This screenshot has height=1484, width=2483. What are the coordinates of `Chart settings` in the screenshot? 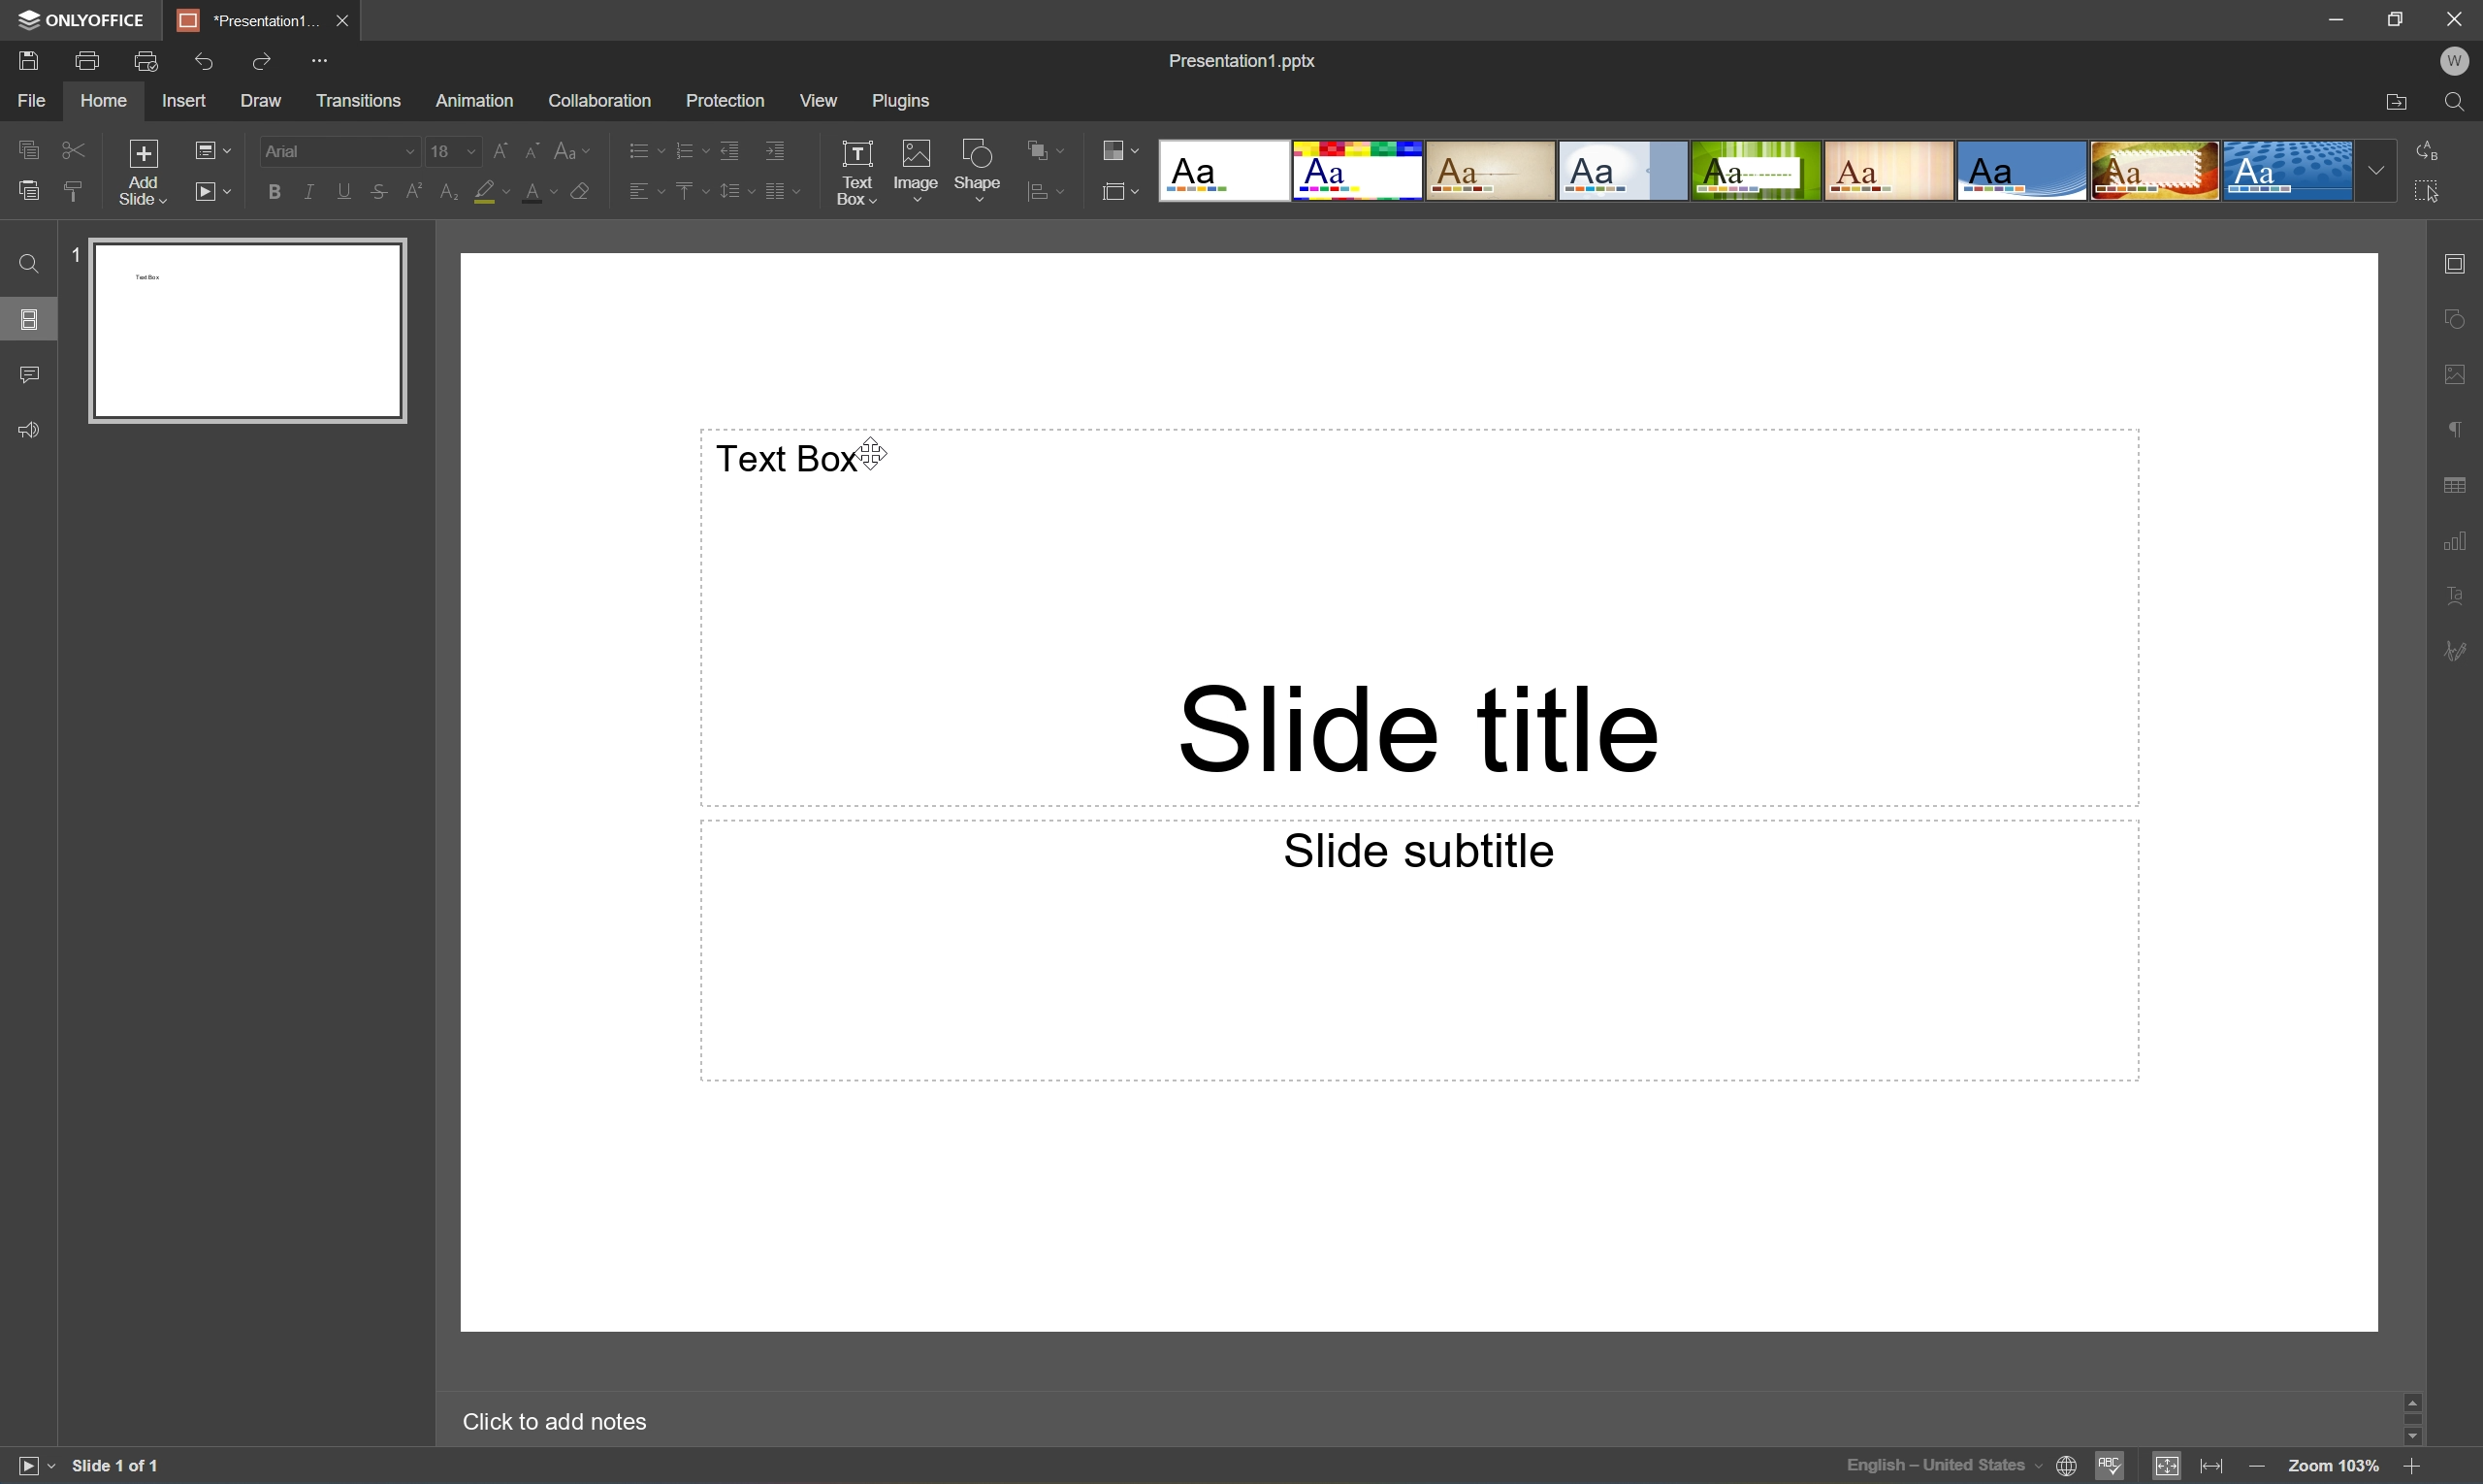 It's located at (2463, 548).